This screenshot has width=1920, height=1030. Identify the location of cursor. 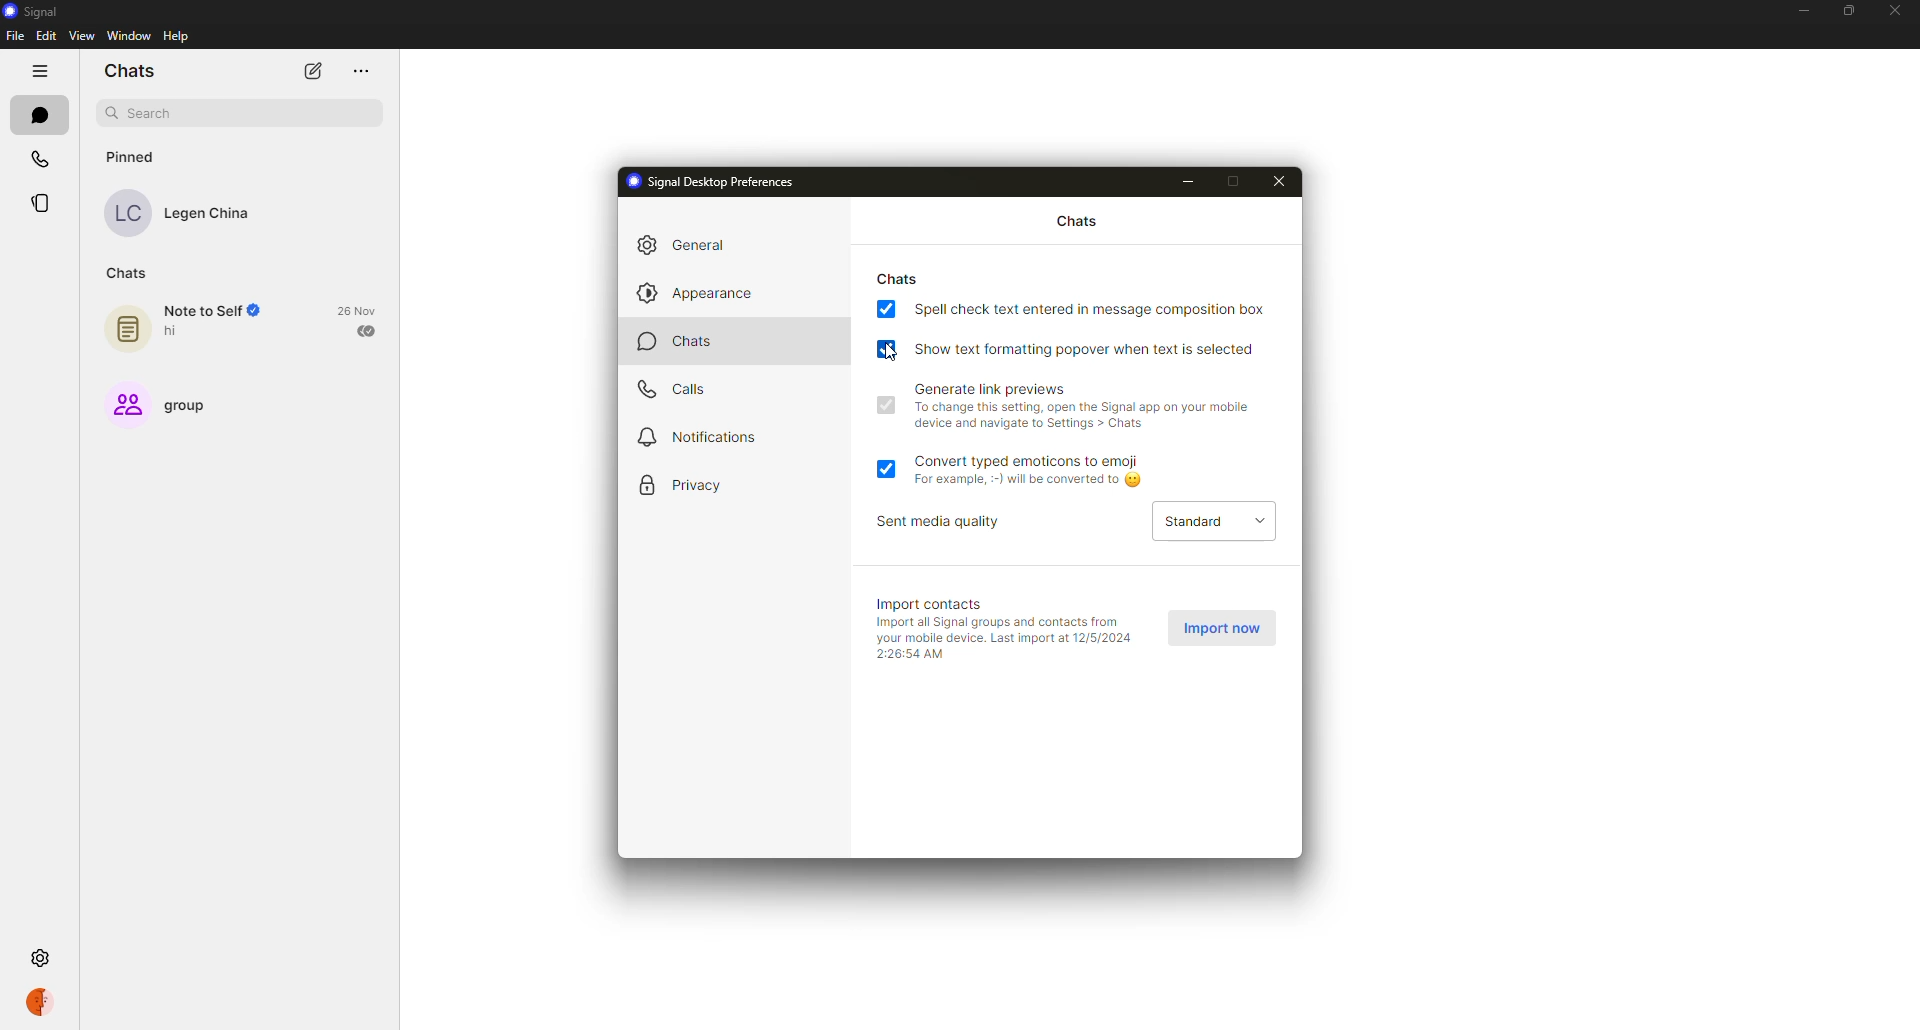
(891, 353).